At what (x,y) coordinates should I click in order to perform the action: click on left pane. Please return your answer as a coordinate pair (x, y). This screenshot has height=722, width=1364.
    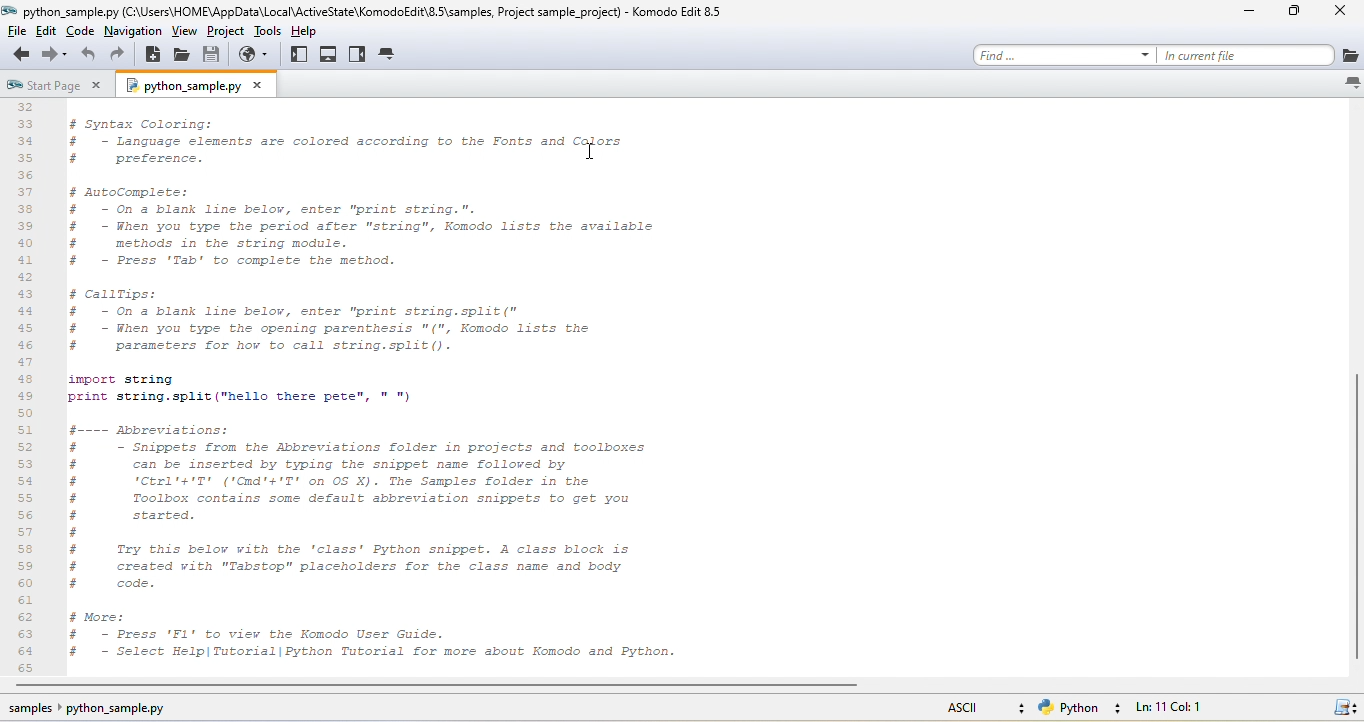
    Looking at the image, I should click on (301, 55).